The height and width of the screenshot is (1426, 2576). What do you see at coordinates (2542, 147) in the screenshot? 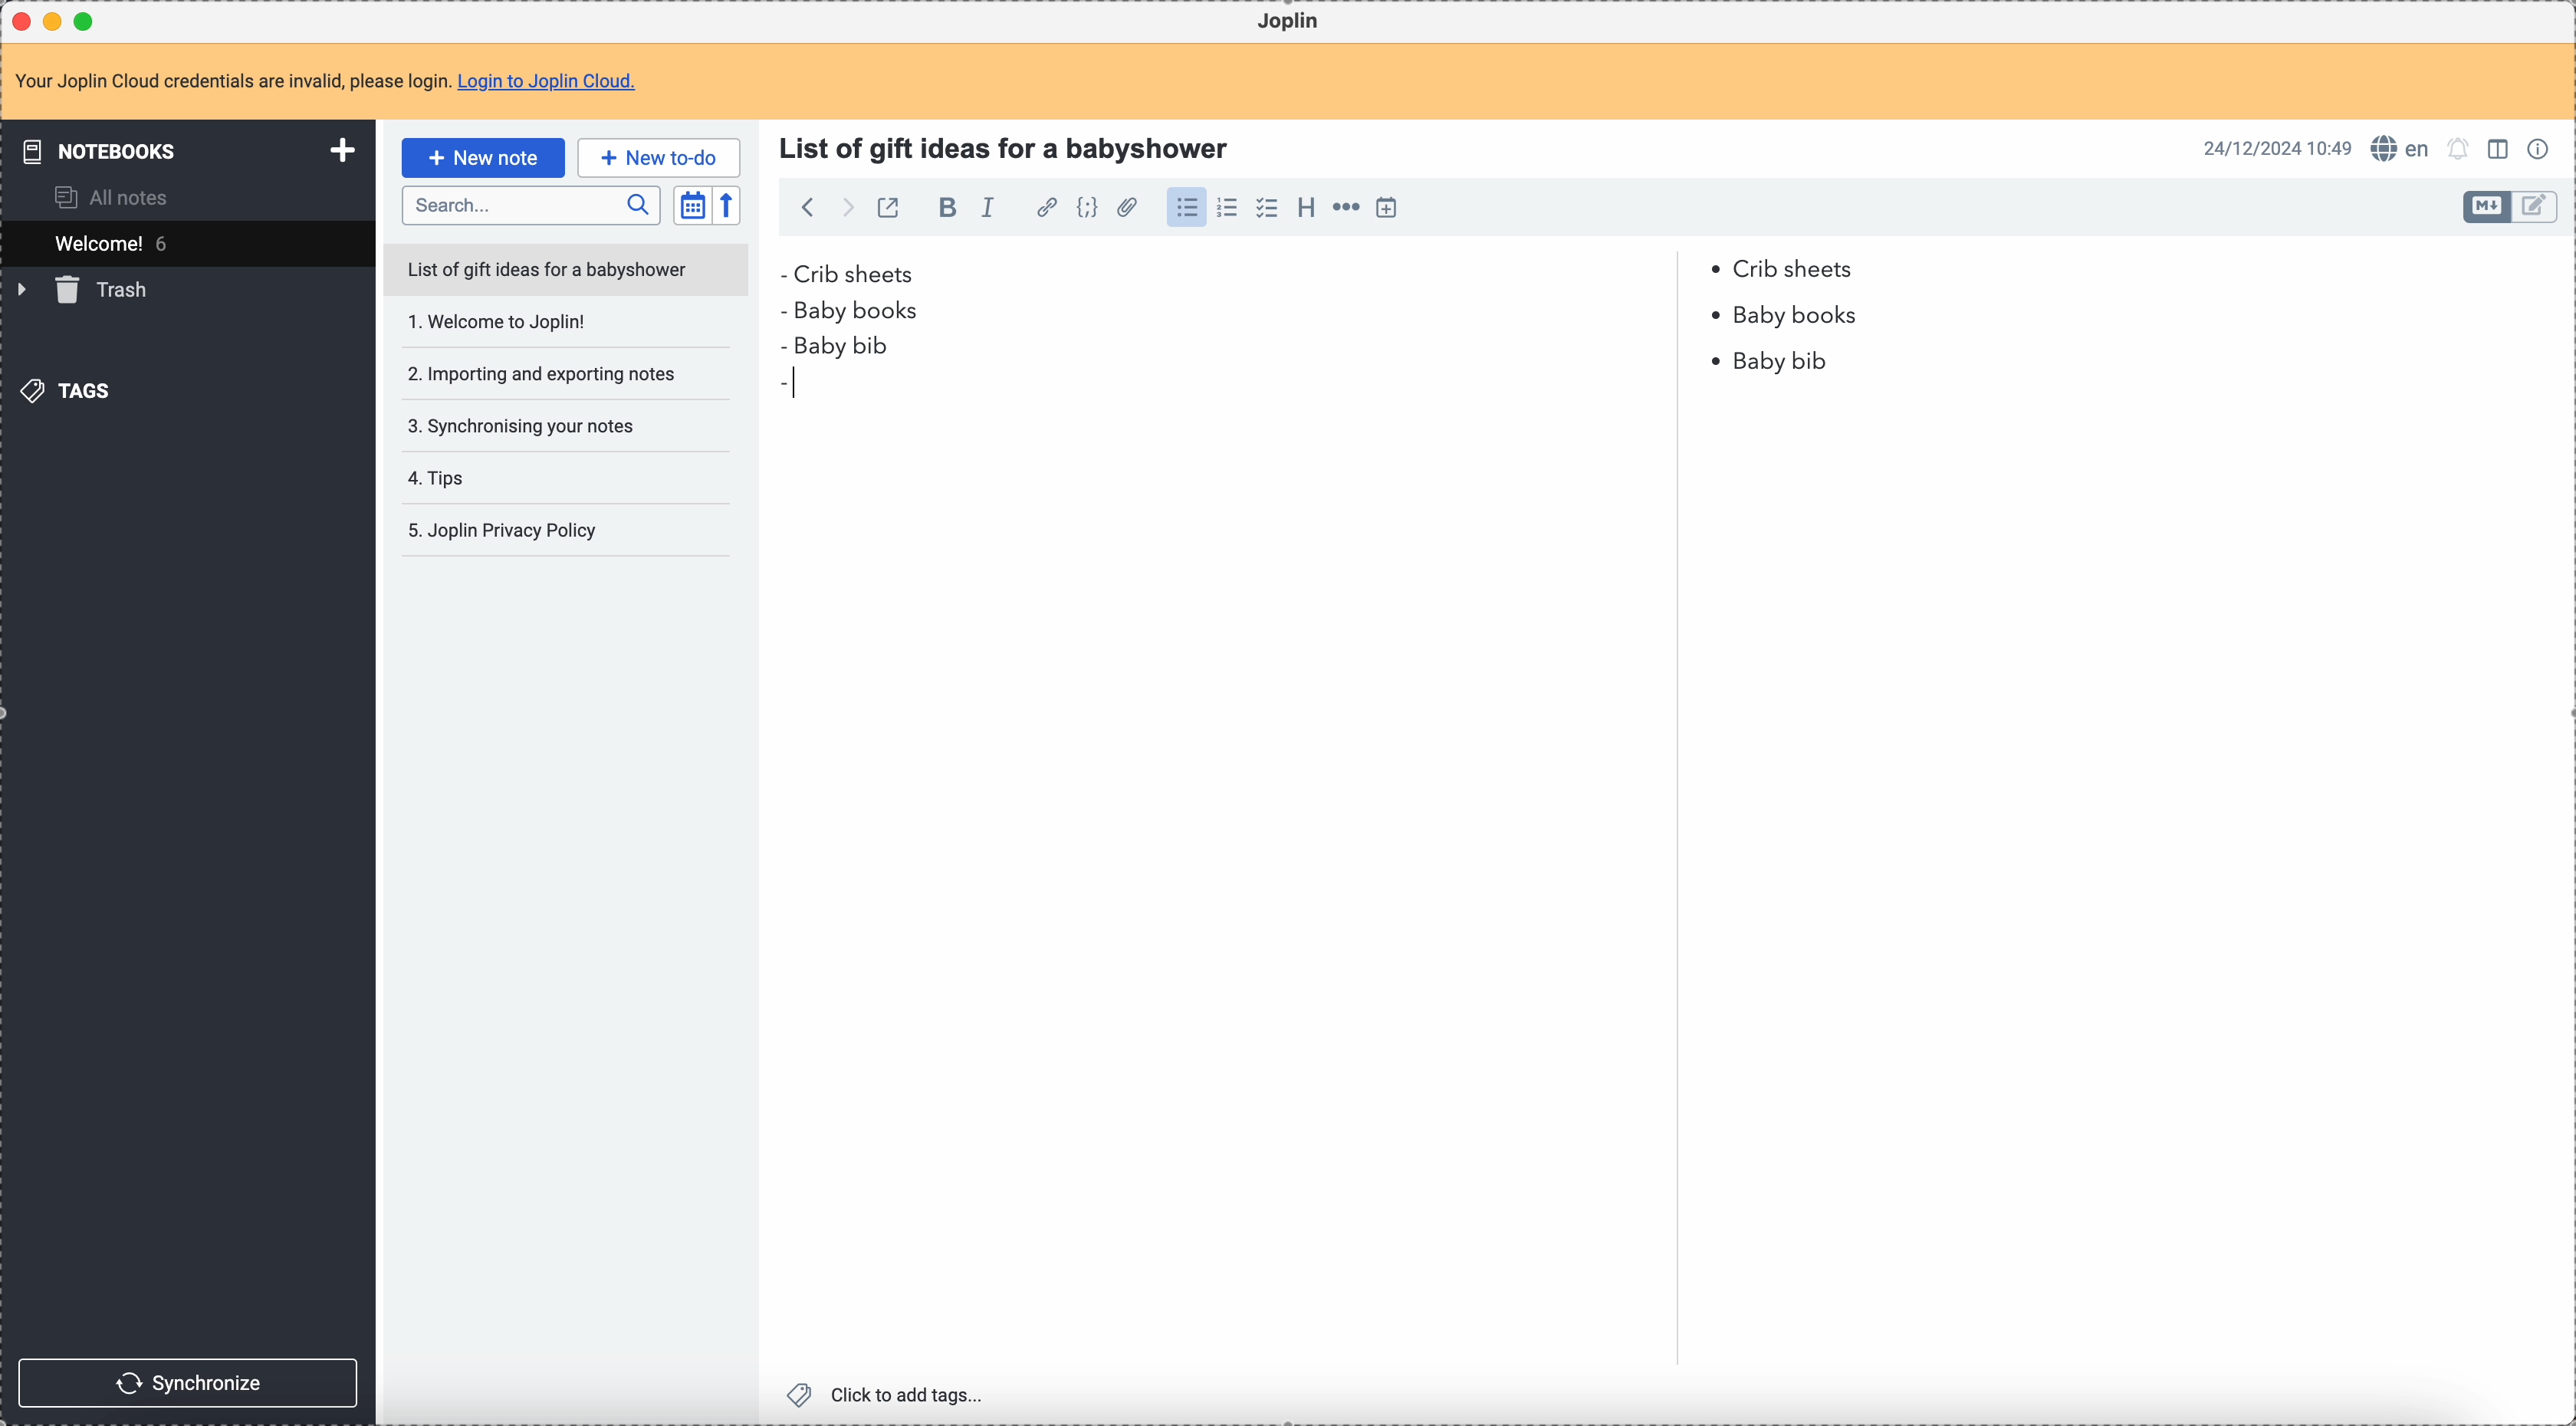
I see `note properties` at bounding box center [2542, 147].